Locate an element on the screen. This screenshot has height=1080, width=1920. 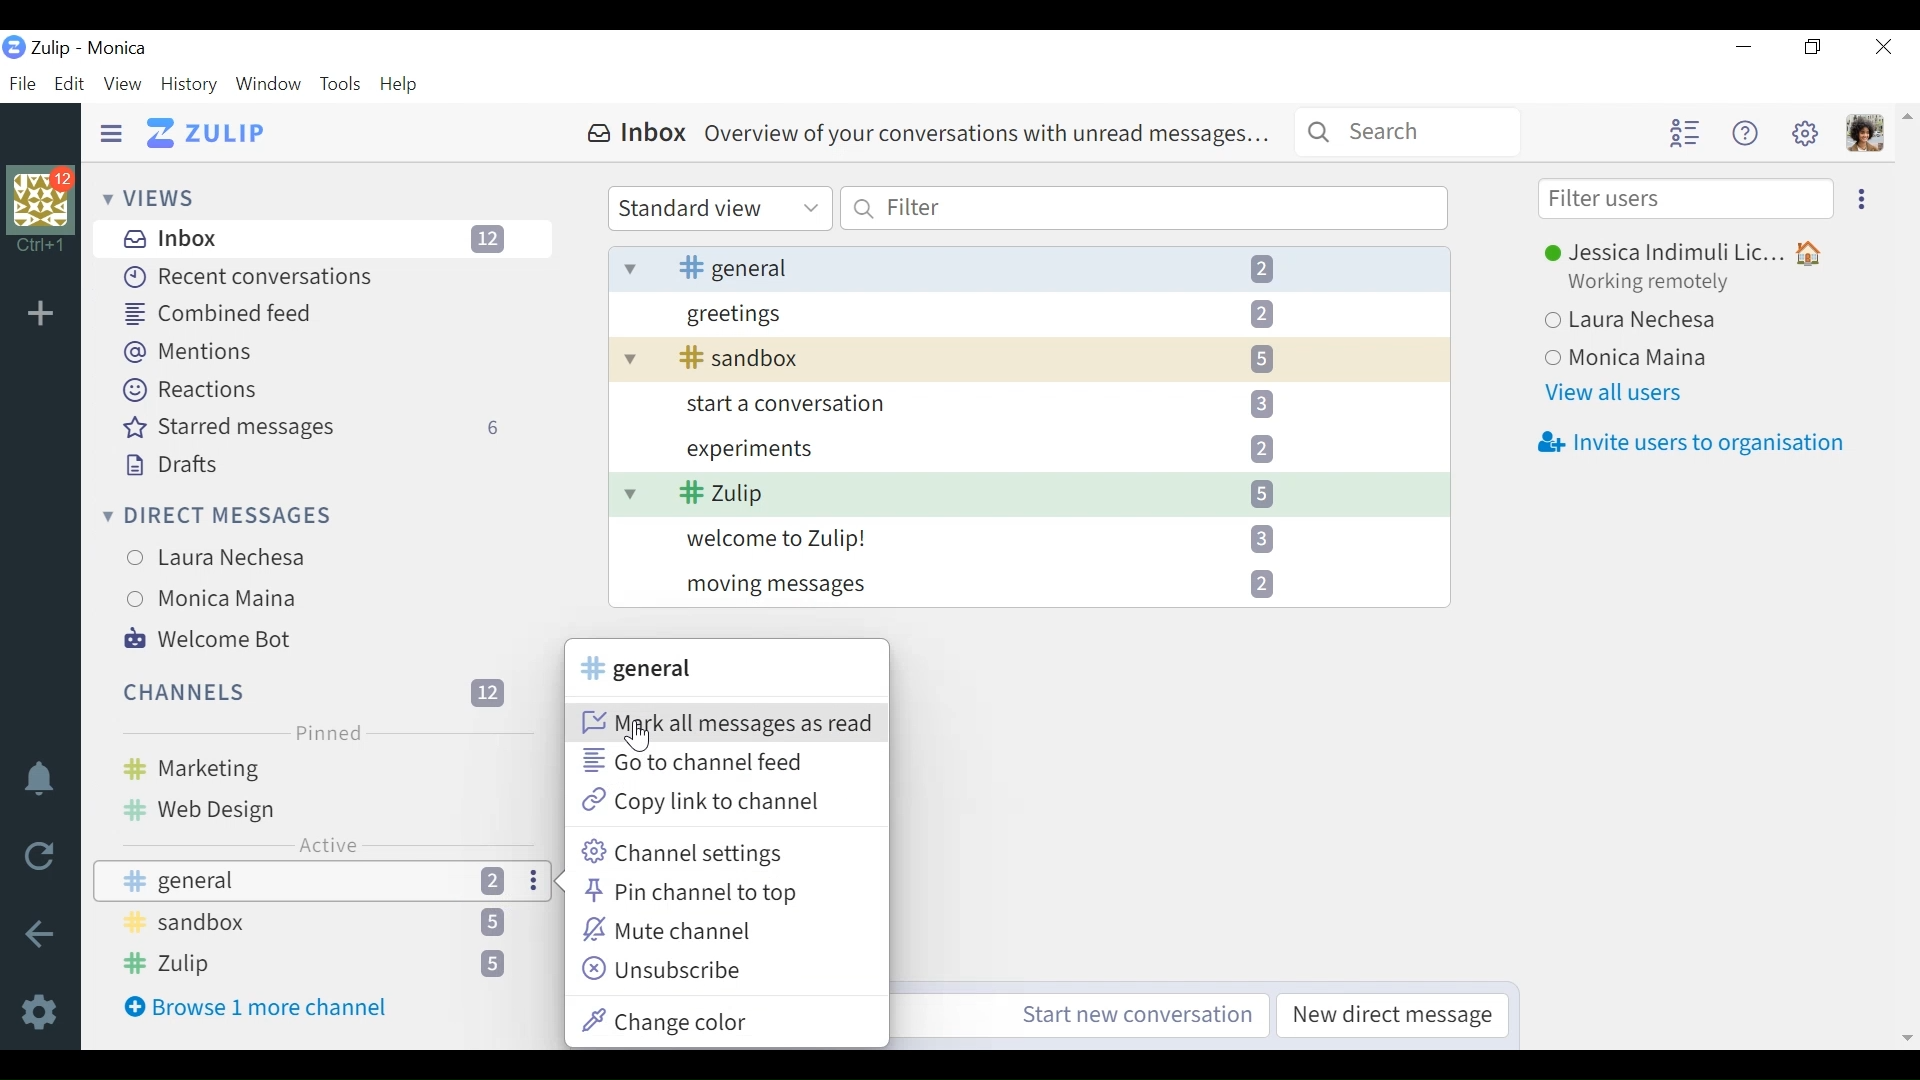
Inbox 12 is located at coordinates (326, 238).